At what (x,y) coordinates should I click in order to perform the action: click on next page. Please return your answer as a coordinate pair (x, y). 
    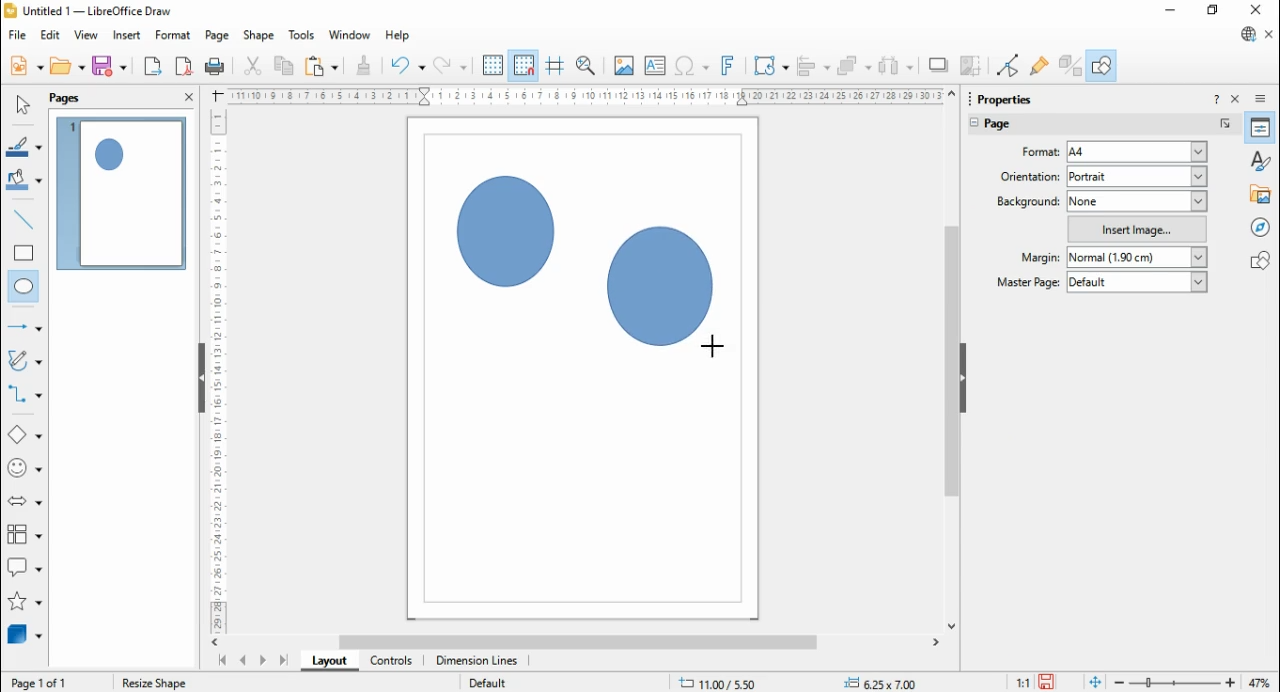
    Looking at the image, I should click on (263, 662).